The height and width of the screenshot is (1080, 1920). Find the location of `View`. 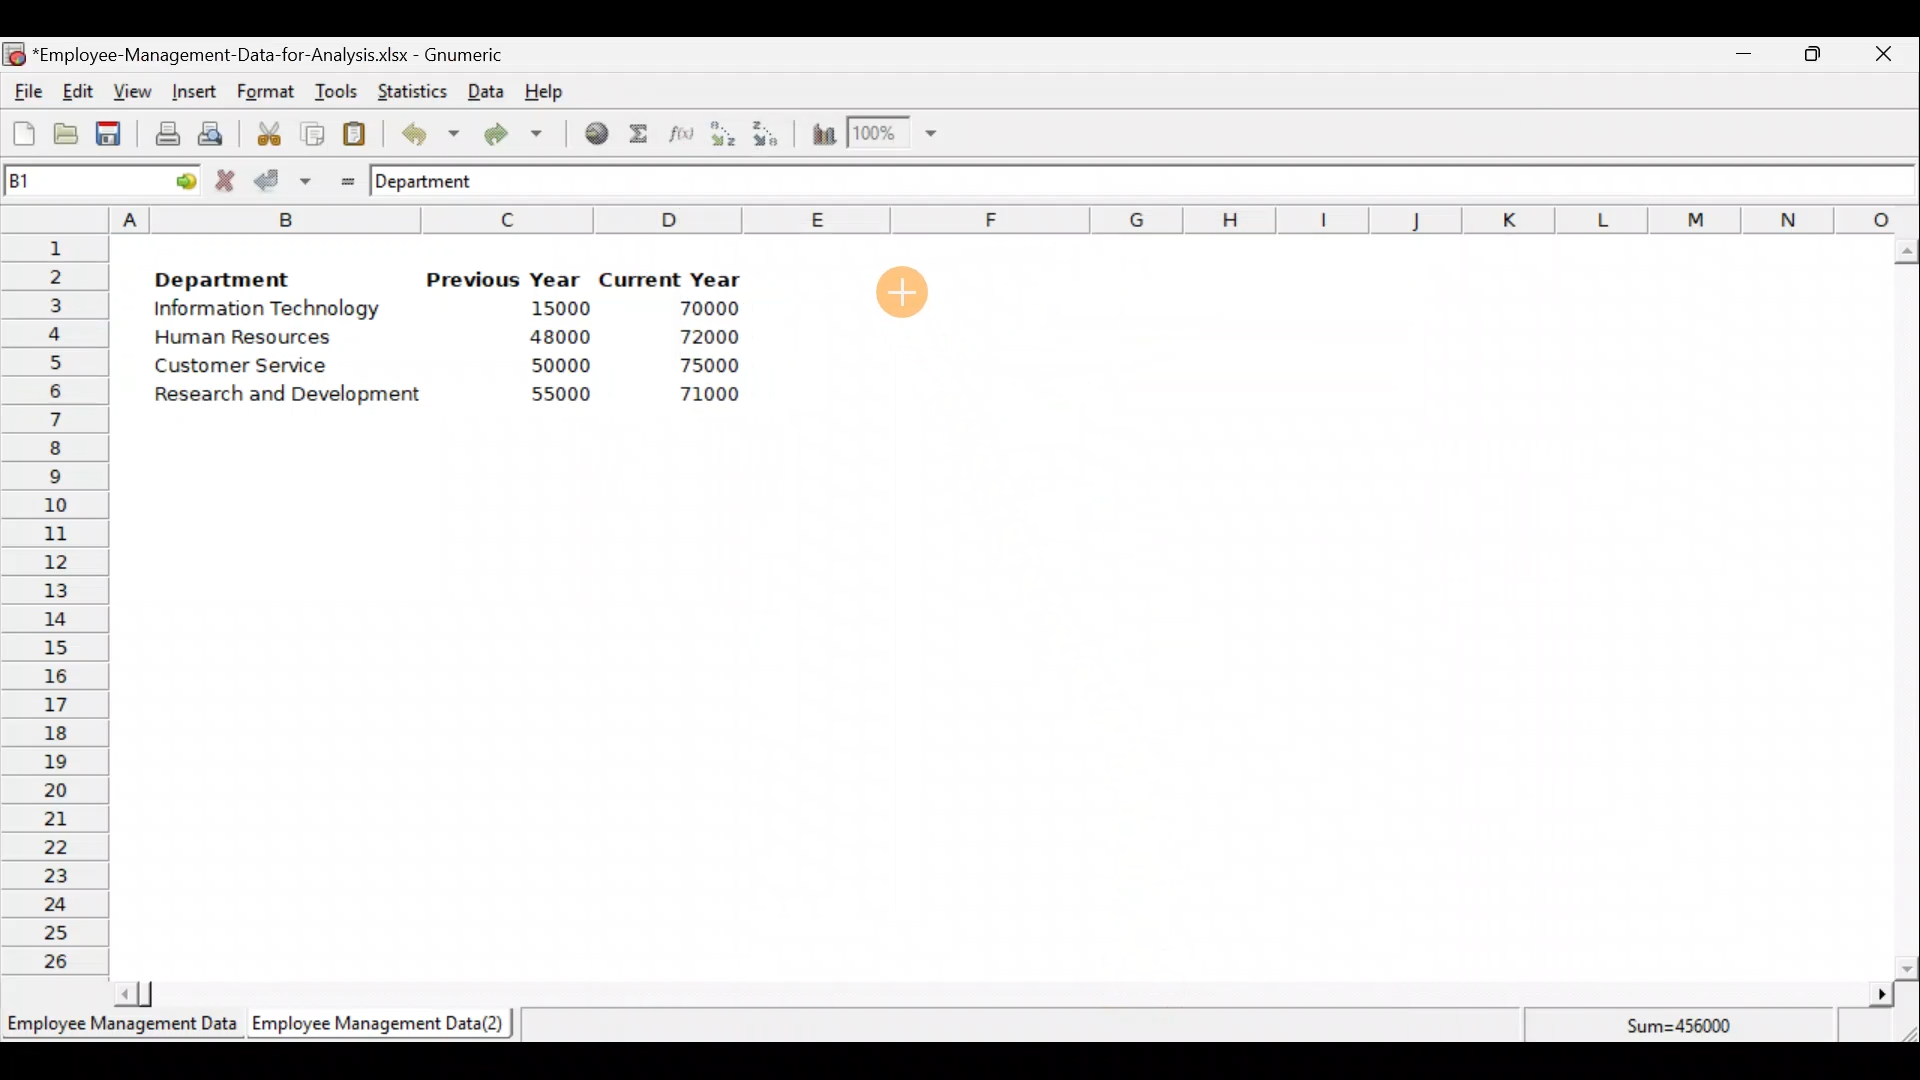

View is located at coordinates (130, 92).